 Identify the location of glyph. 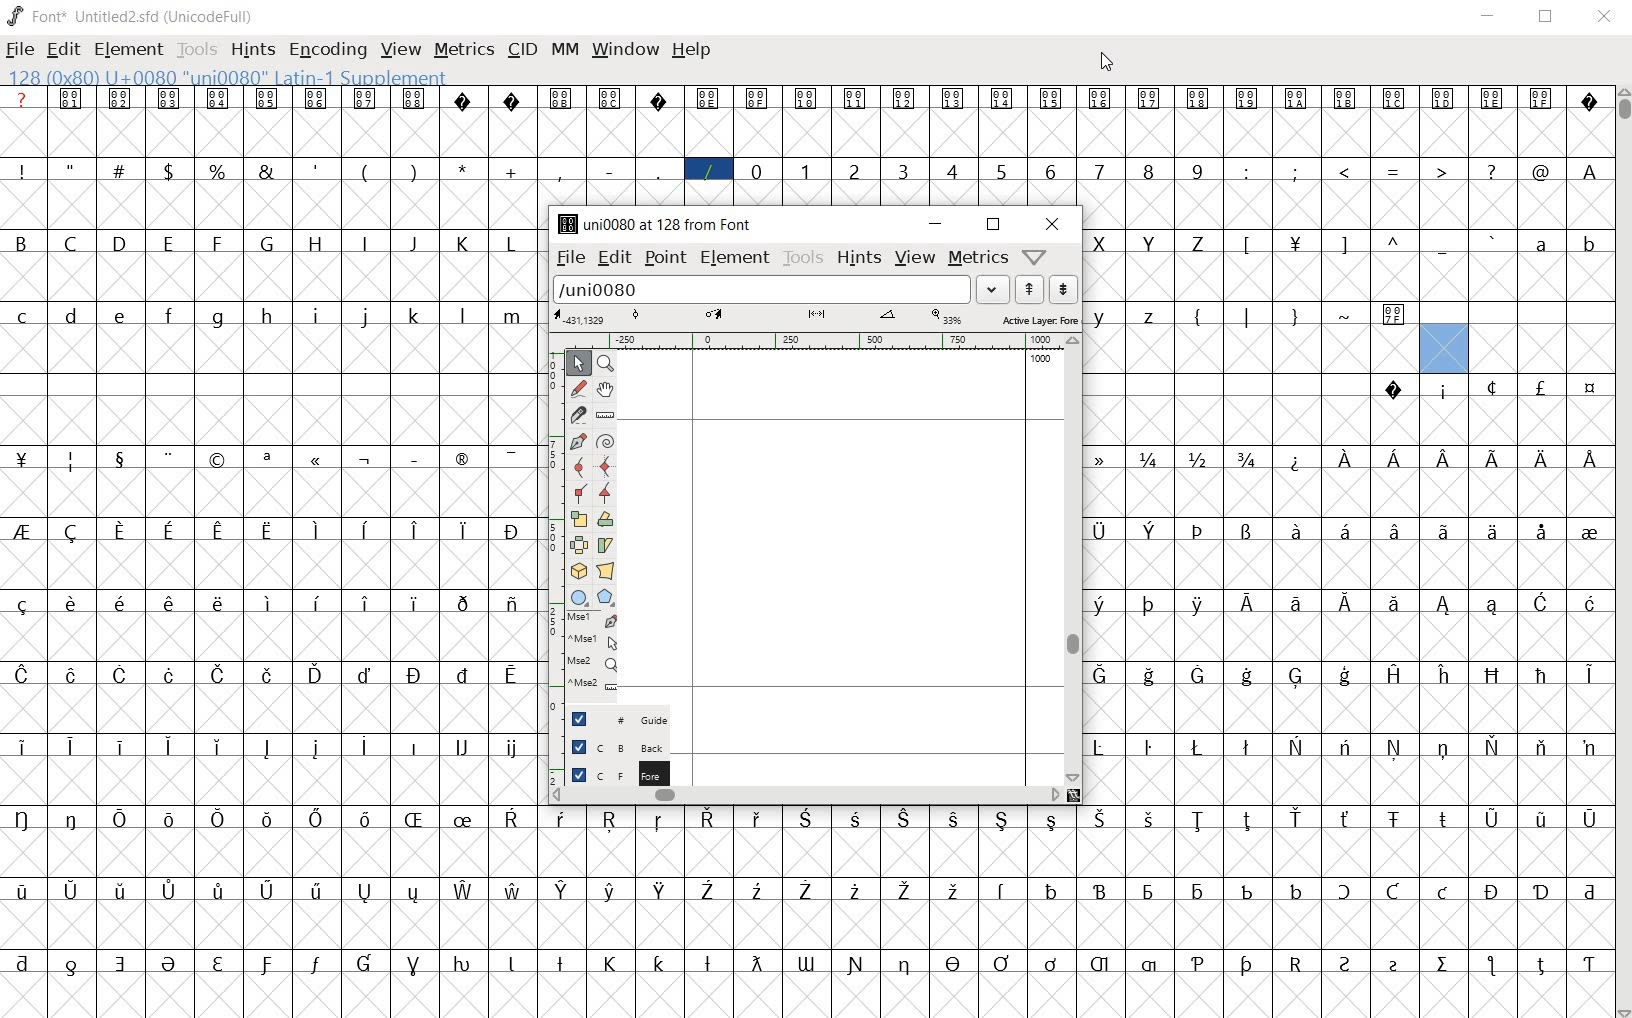
(121, 603).